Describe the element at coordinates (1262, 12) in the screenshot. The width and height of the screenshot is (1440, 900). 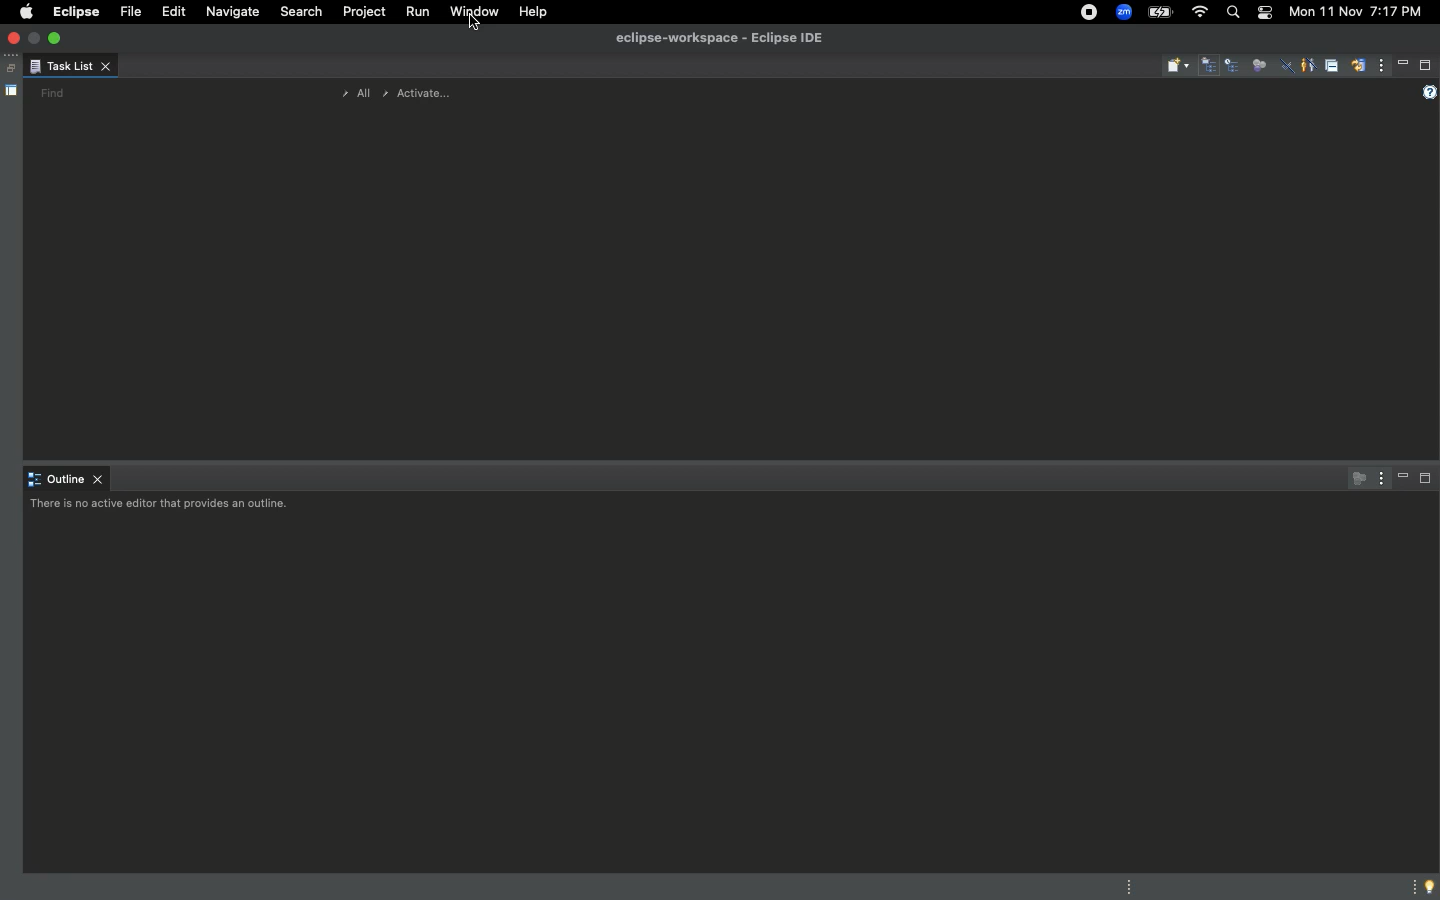
I see `Notification ` at that location.